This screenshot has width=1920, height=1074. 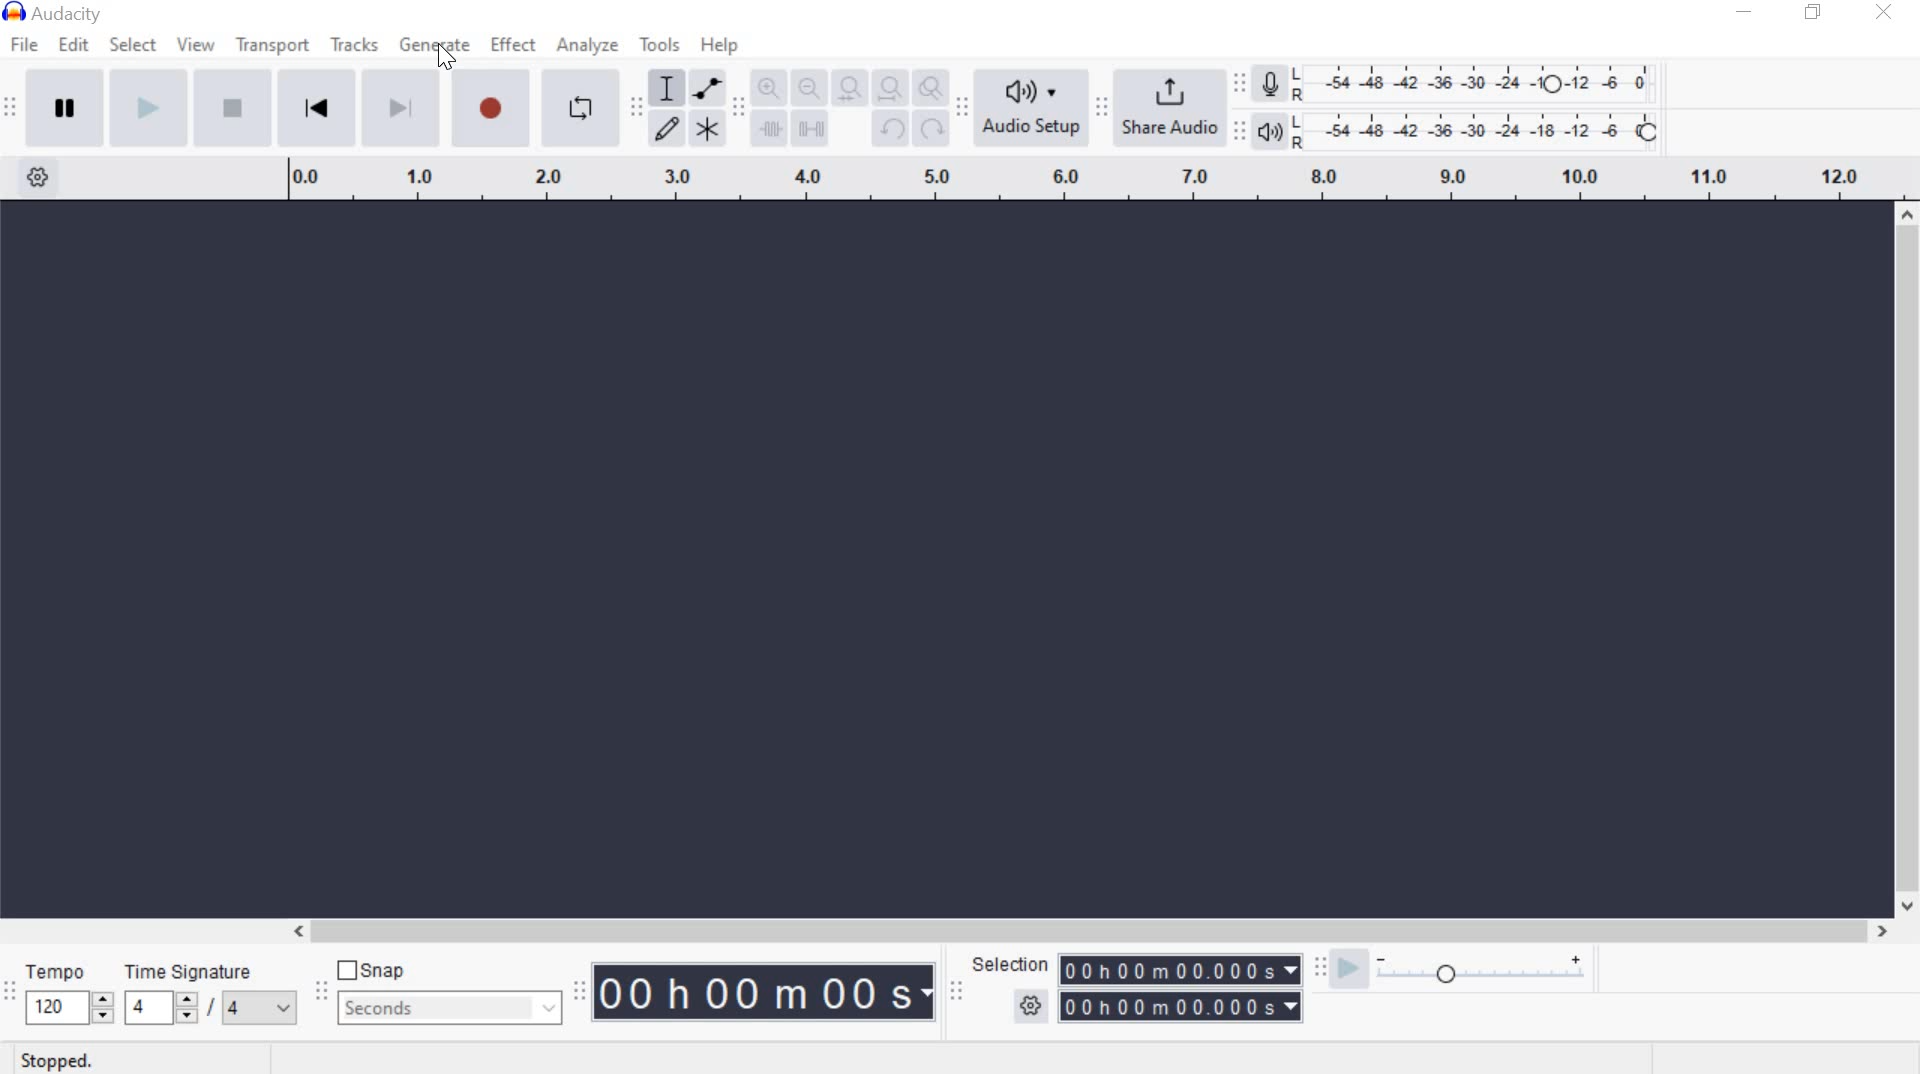 What do you see at coordinates (770, 133) in the screenshot?
I see `Trim audio outside selection` at bounding box center [770, 133].